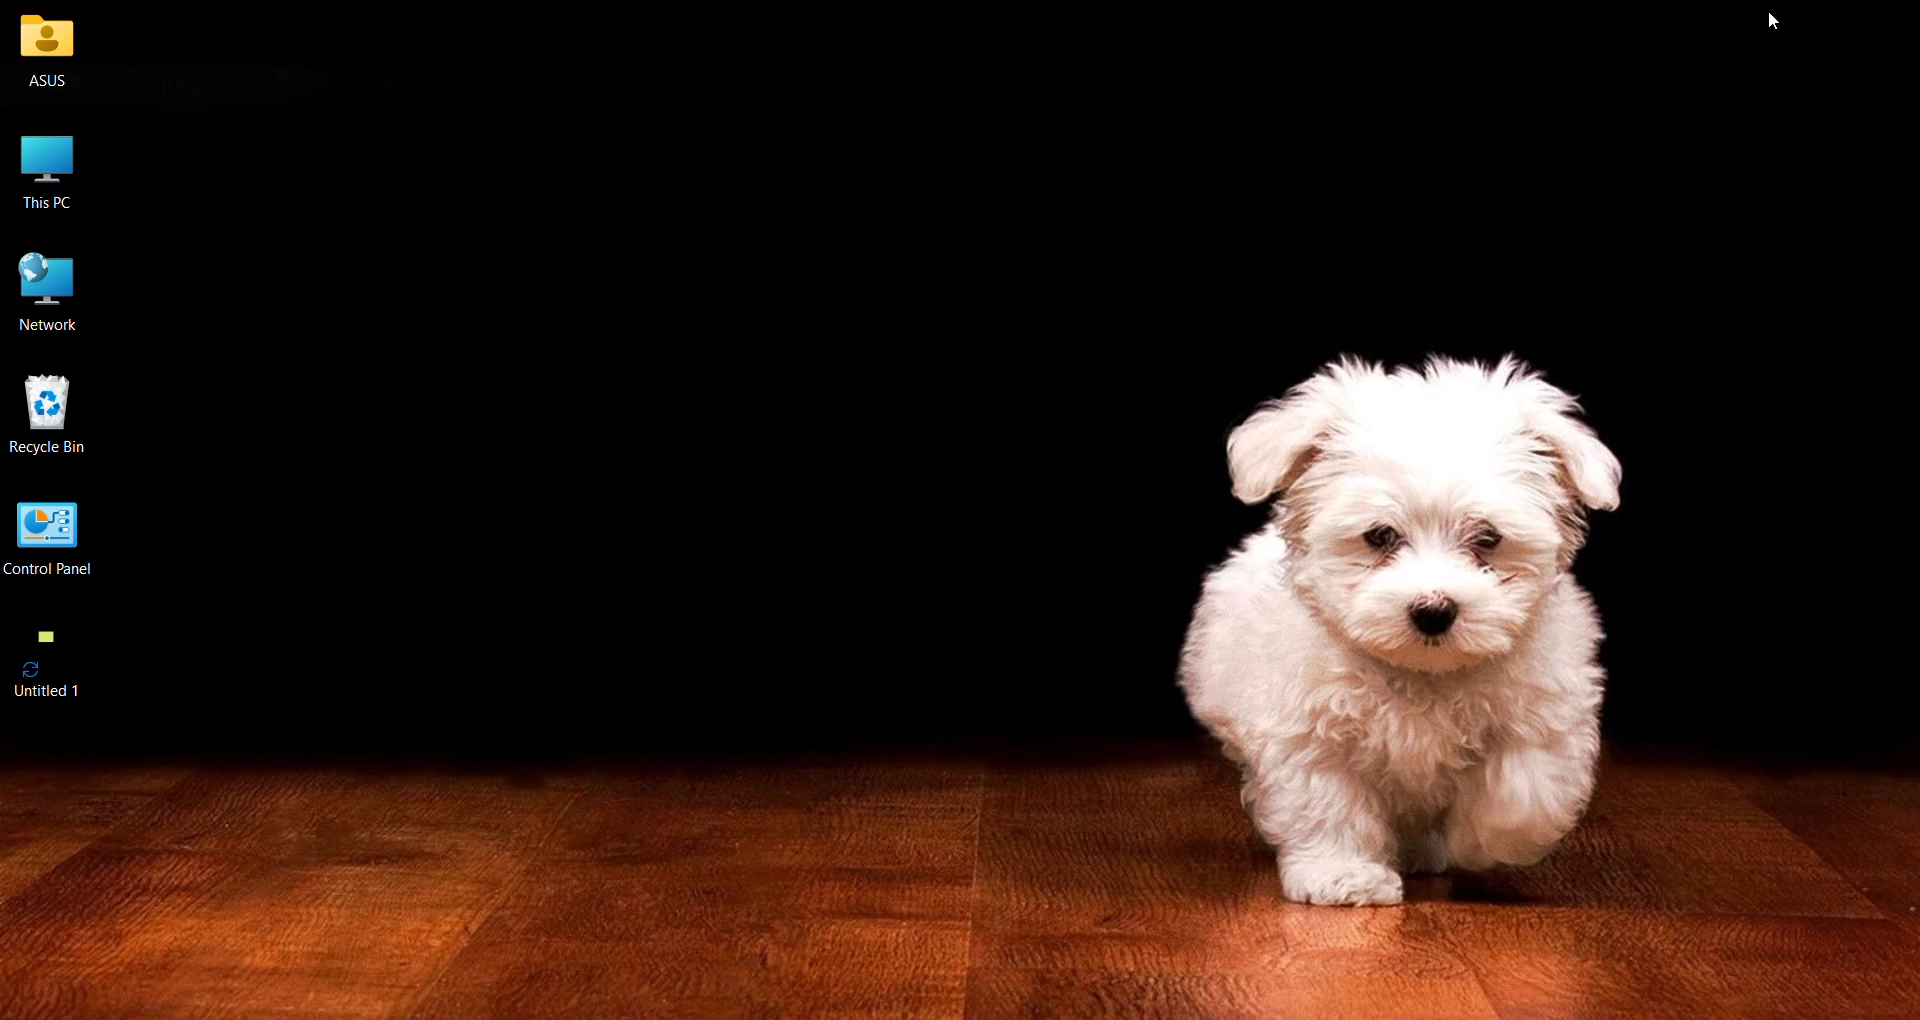  I want to click on Saved PNG Image, so click(50, 663).